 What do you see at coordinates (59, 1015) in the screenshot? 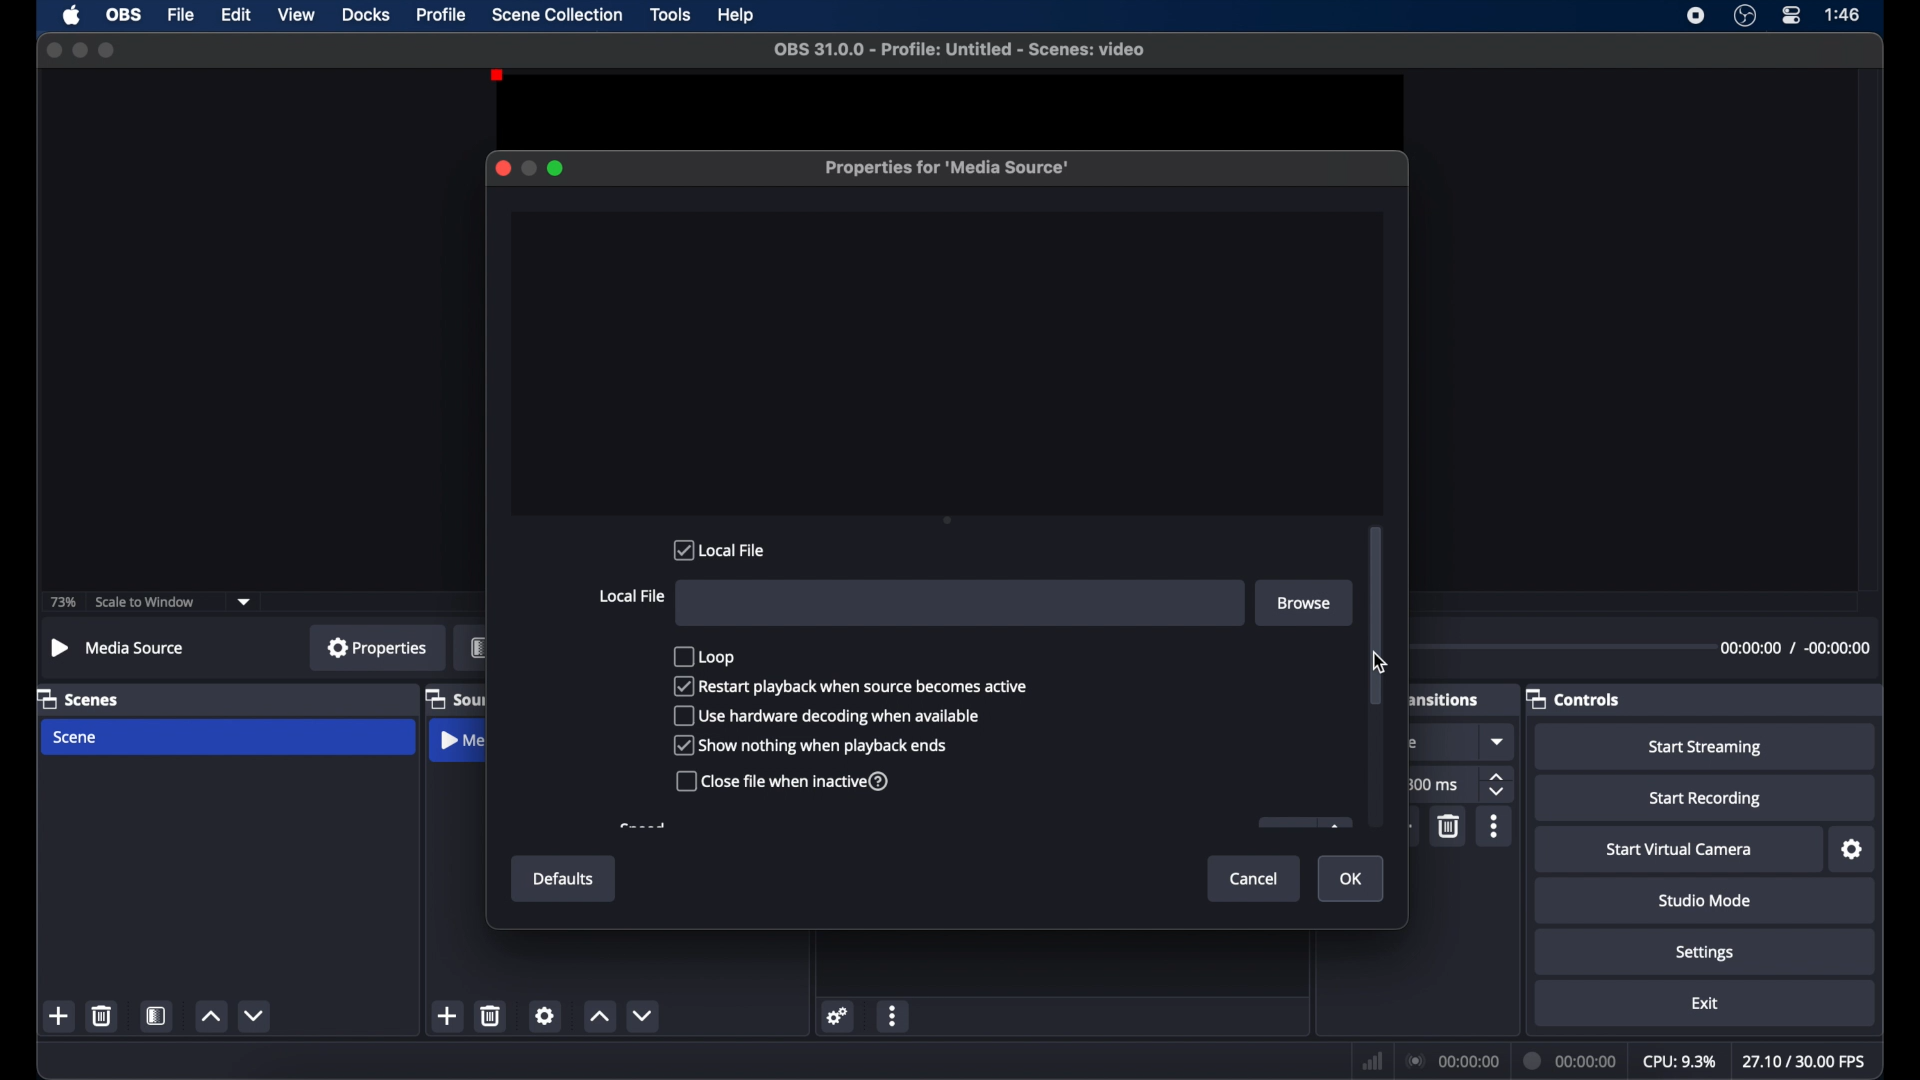
I see `add` at bounding box center [59, 1015].